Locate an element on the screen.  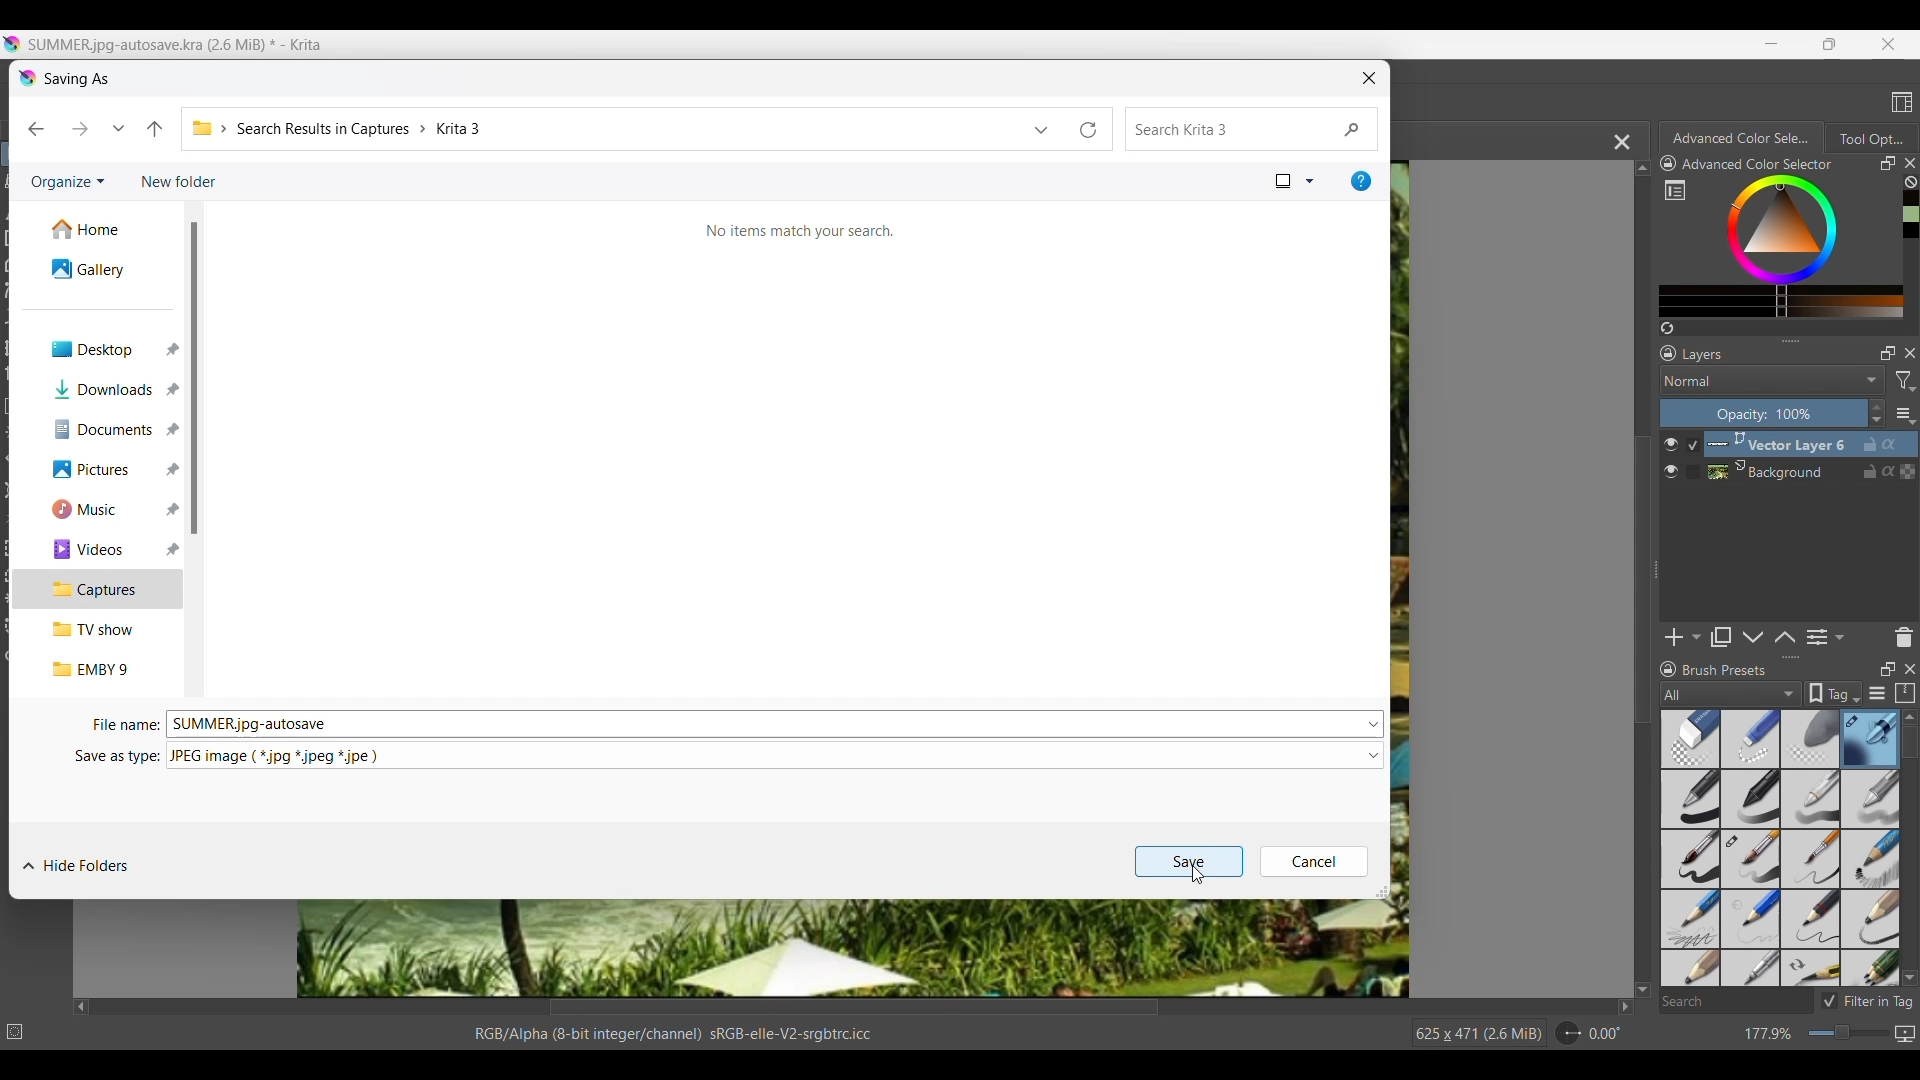
Go to previous folder in folder pathway is located at coordinates (154, 129).